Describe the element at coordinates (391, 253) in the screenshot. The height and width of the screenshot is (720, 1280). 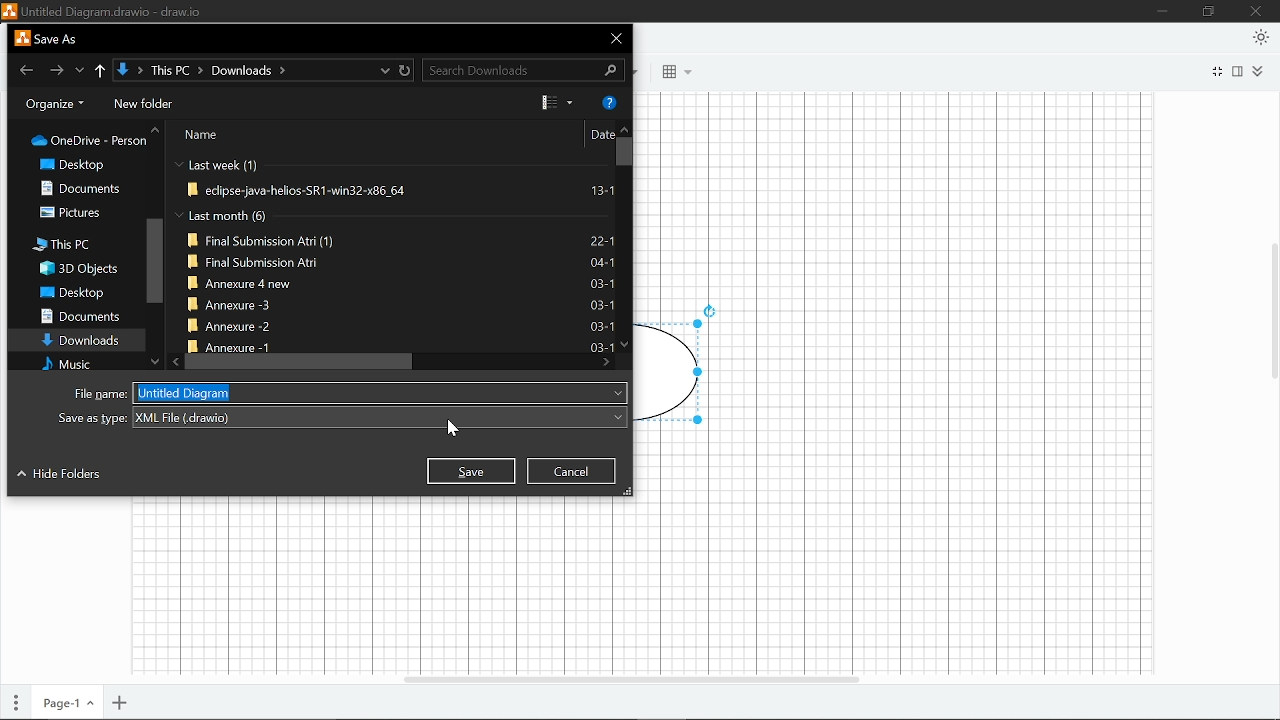
I see `Files in "Downloads"` at that location.